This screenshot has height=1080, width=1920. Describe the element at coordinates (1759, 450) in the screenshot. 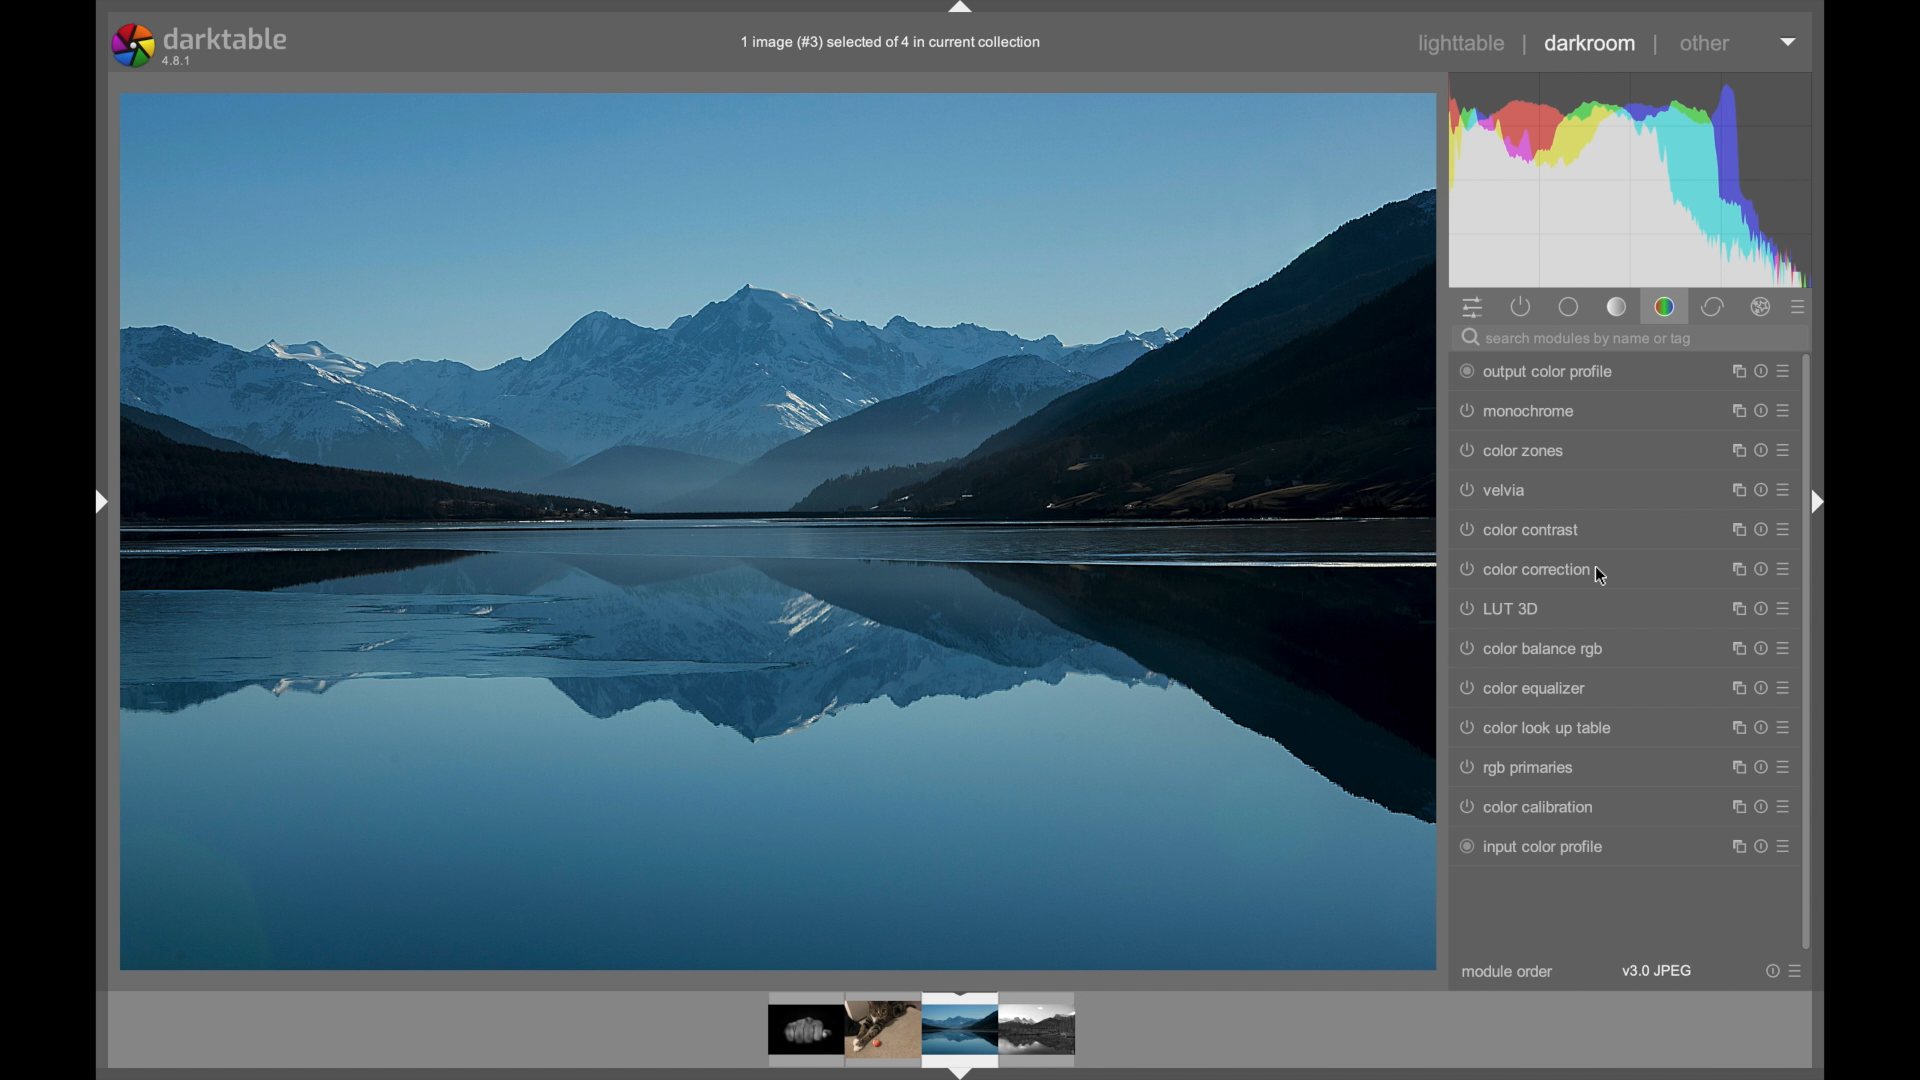

I see `more options` at that location.